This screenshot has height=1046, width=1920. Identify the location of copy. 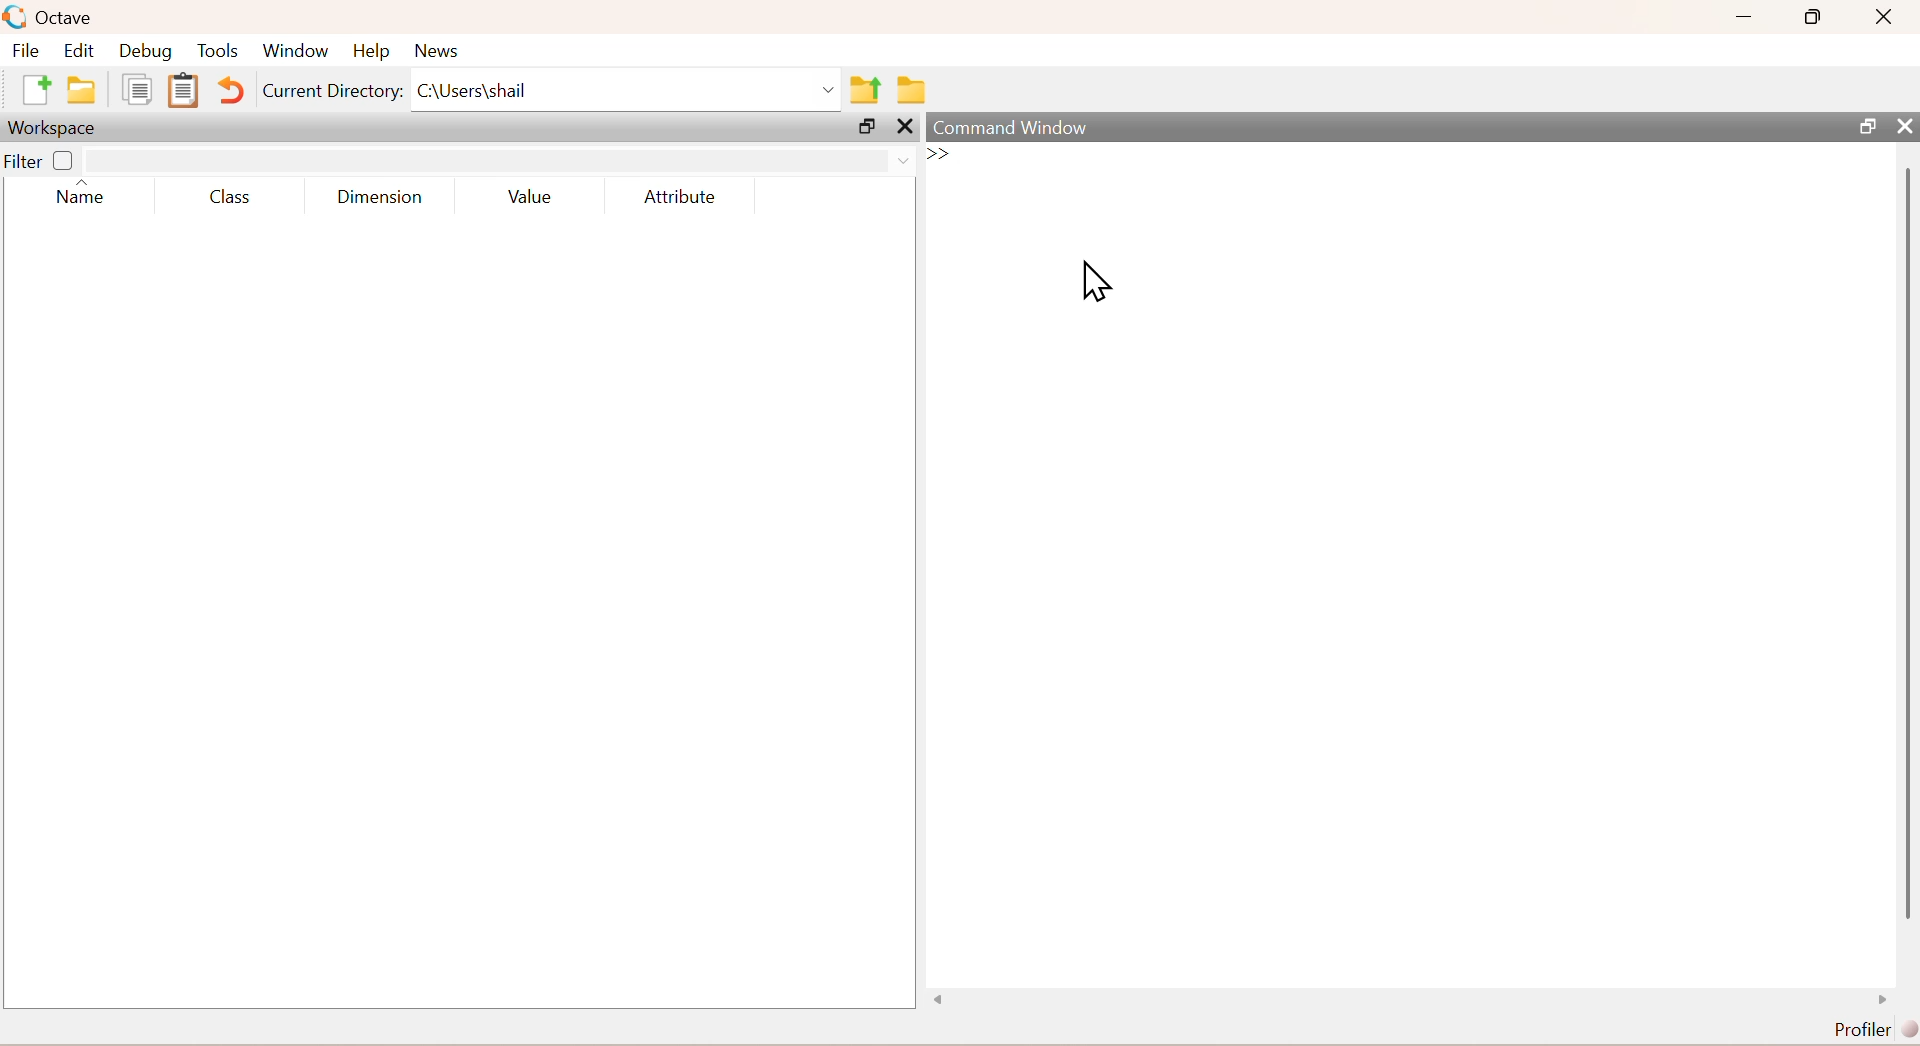
(137, 89).